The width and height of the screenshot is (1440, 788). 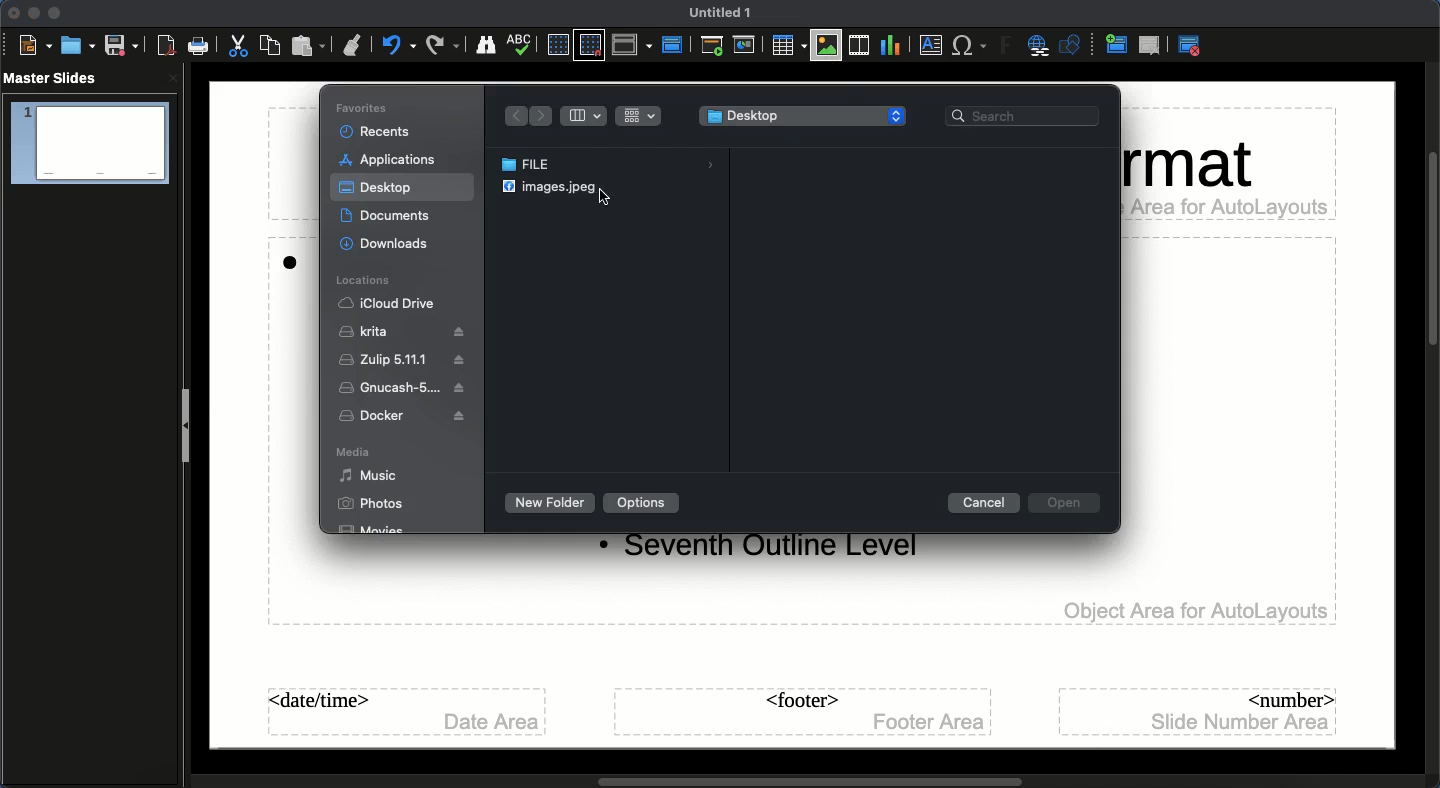 What do you see at coordinates (714, 46) in the screenshot?
I see `First slide` at bounding box center [714, 46].